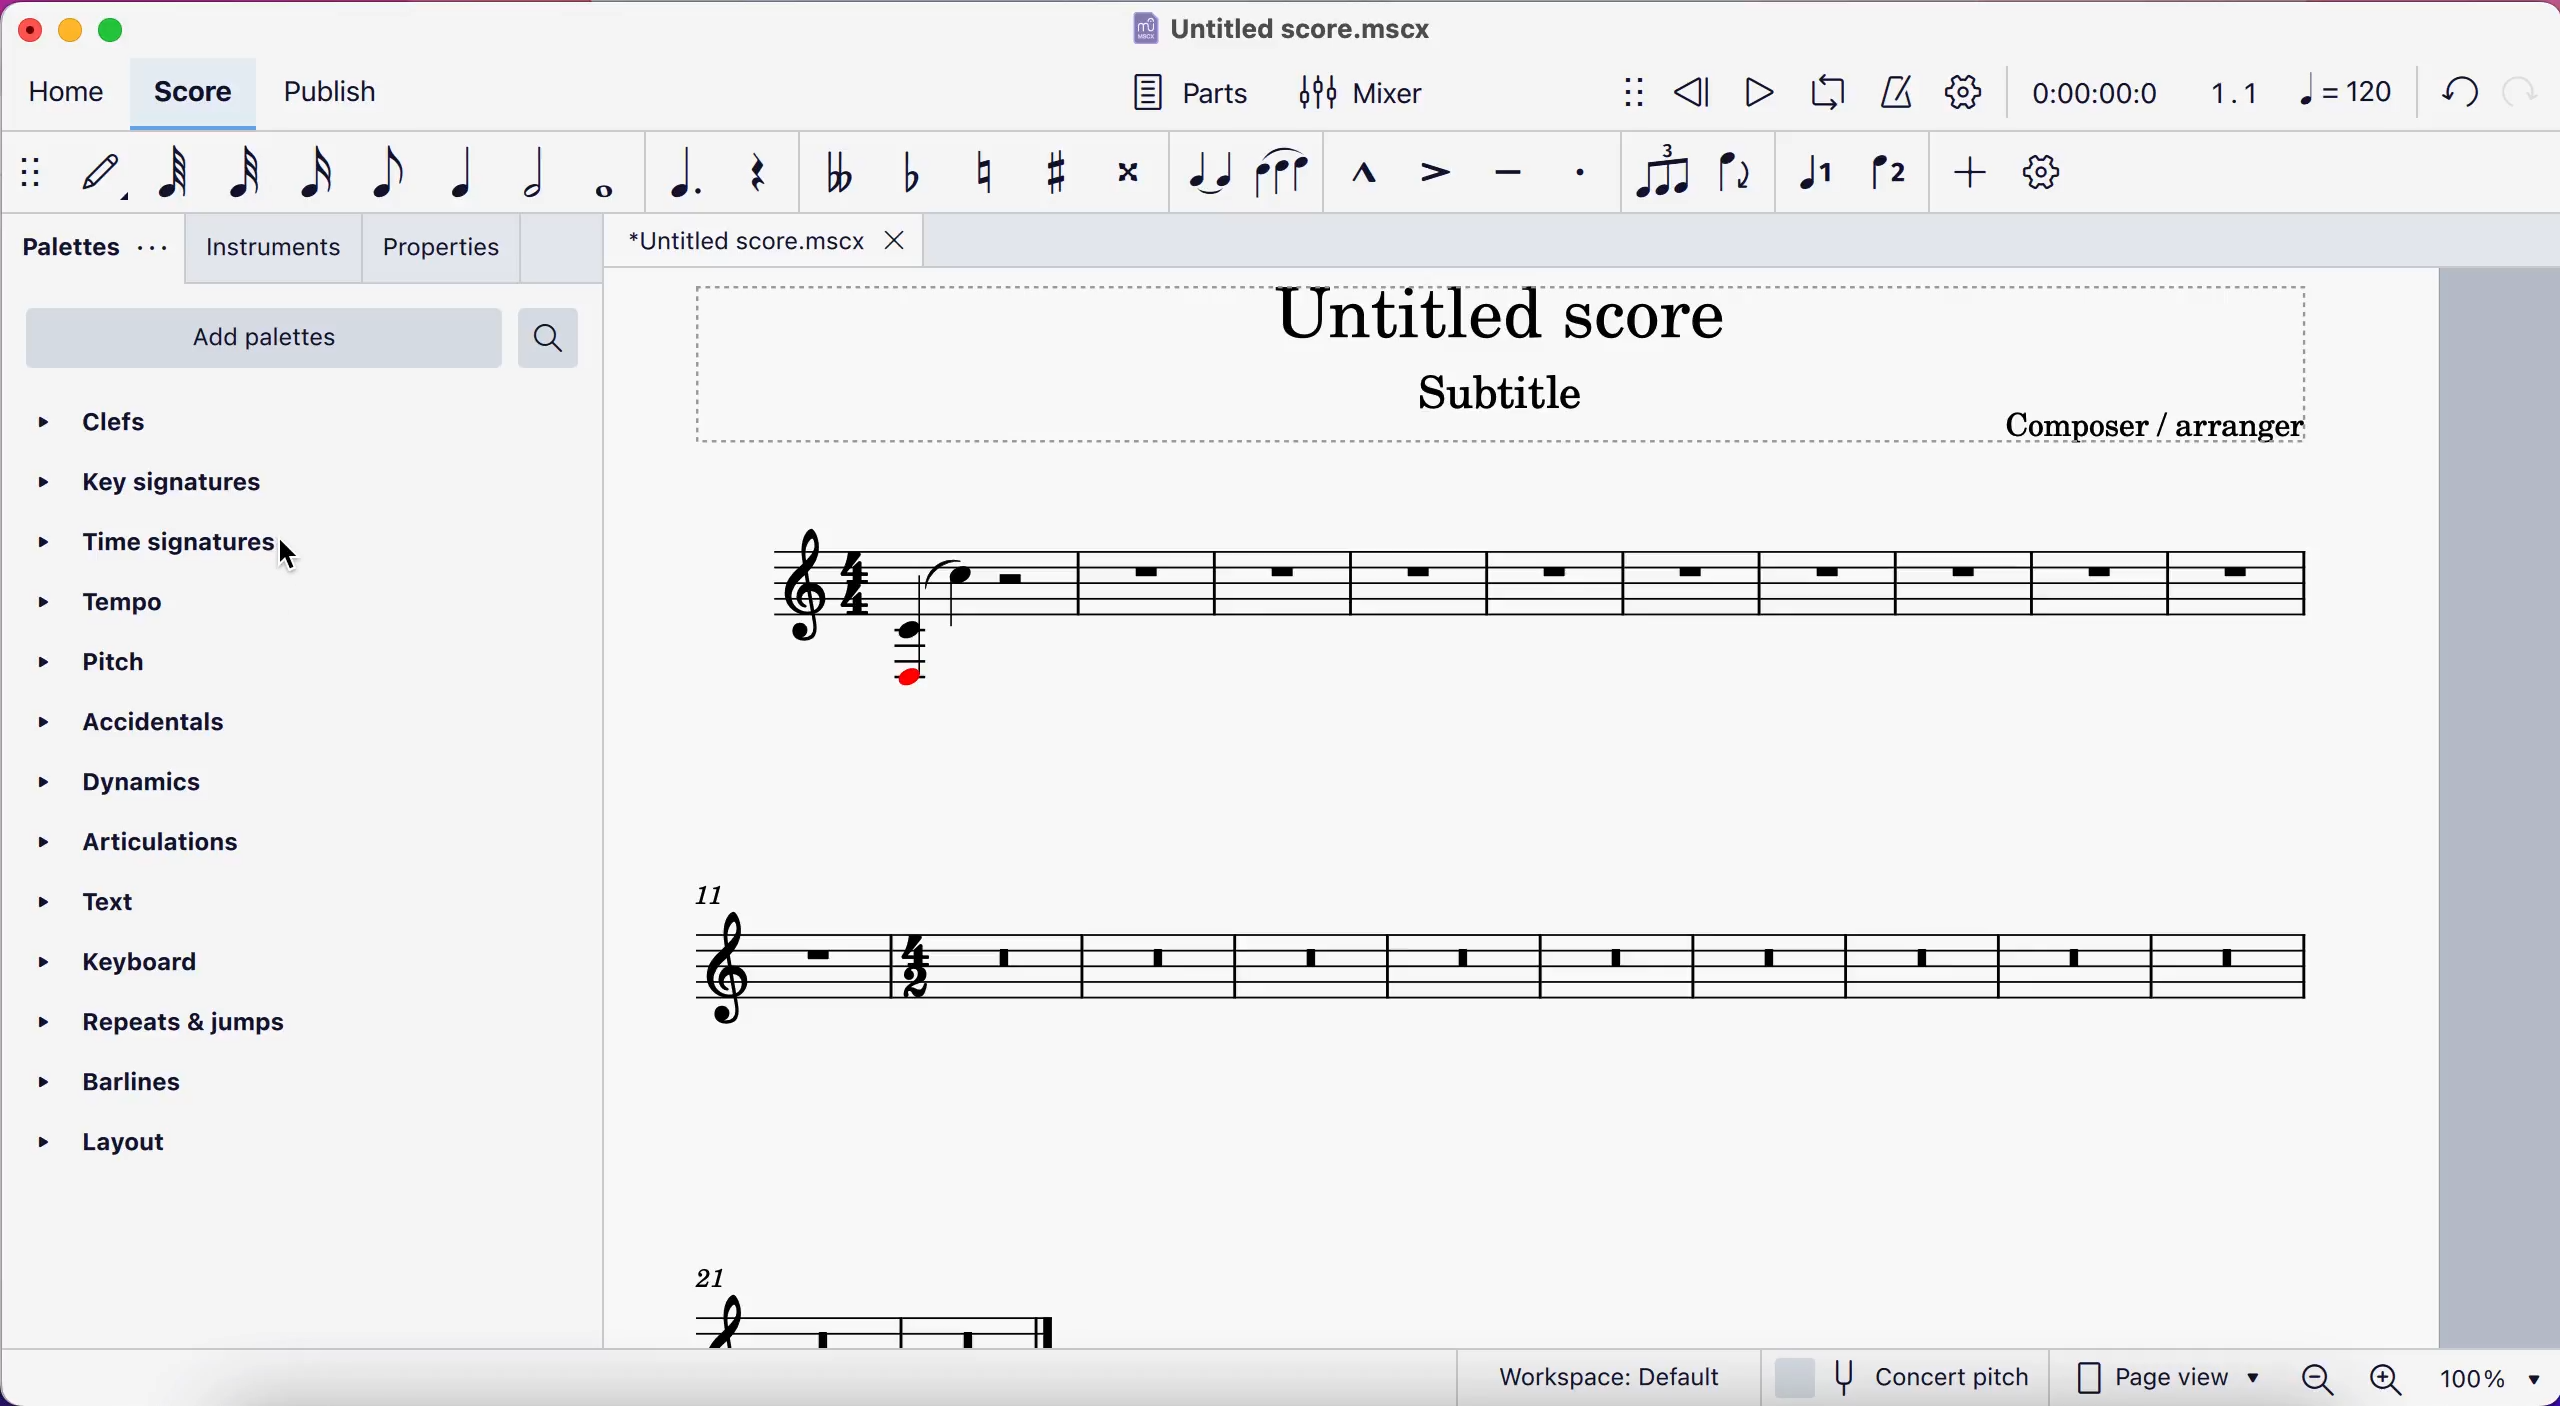  What do you see at coordinates (445, 247) in the screenshot?
I see `properties` at bounding box center [445, 247].